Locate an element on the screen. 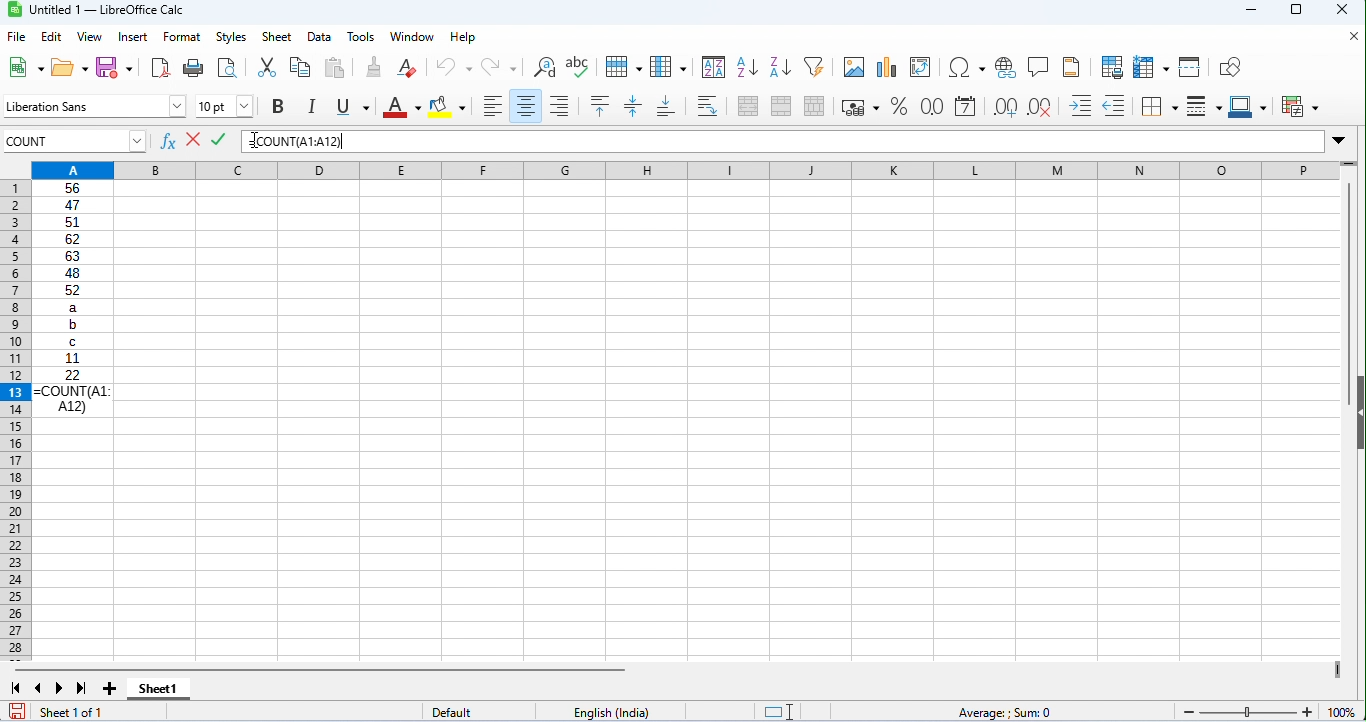 Image resolution: width=1366 pixels, height=722 pixels. align right is located at coordinates (560, 105).